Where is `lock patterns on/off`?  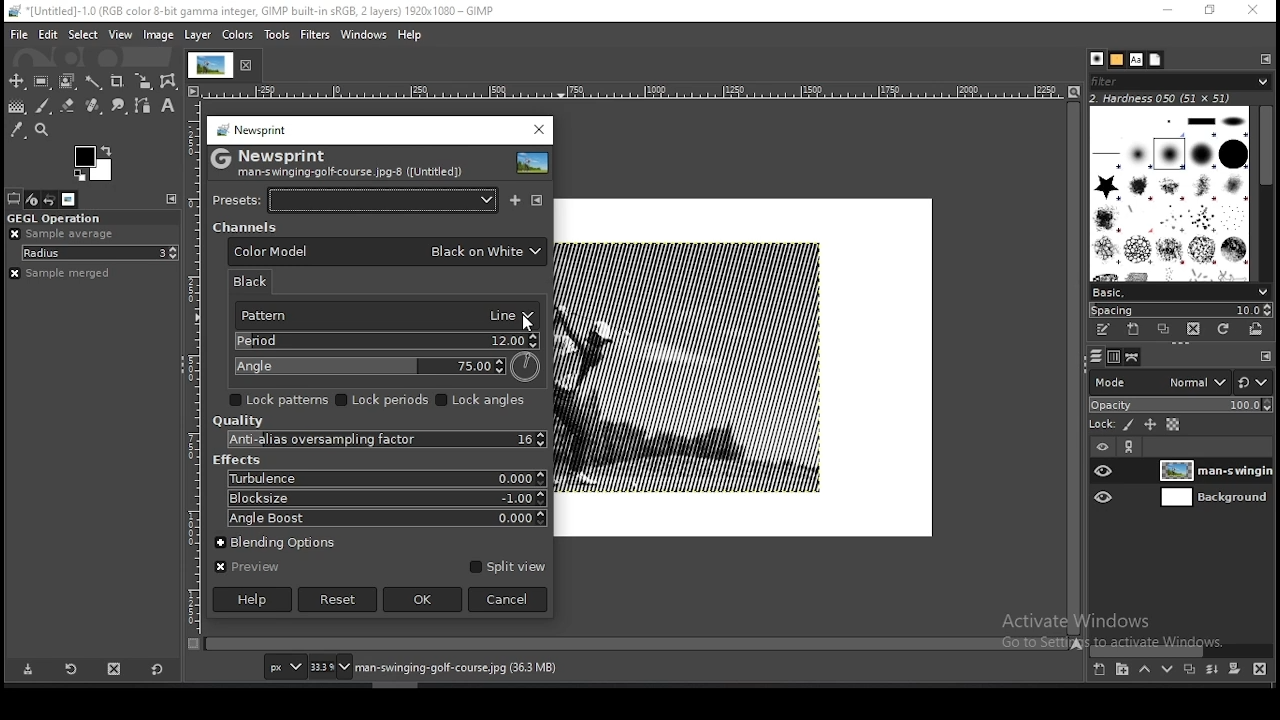 lock patterns on/off is located at coordinates (280, 399).